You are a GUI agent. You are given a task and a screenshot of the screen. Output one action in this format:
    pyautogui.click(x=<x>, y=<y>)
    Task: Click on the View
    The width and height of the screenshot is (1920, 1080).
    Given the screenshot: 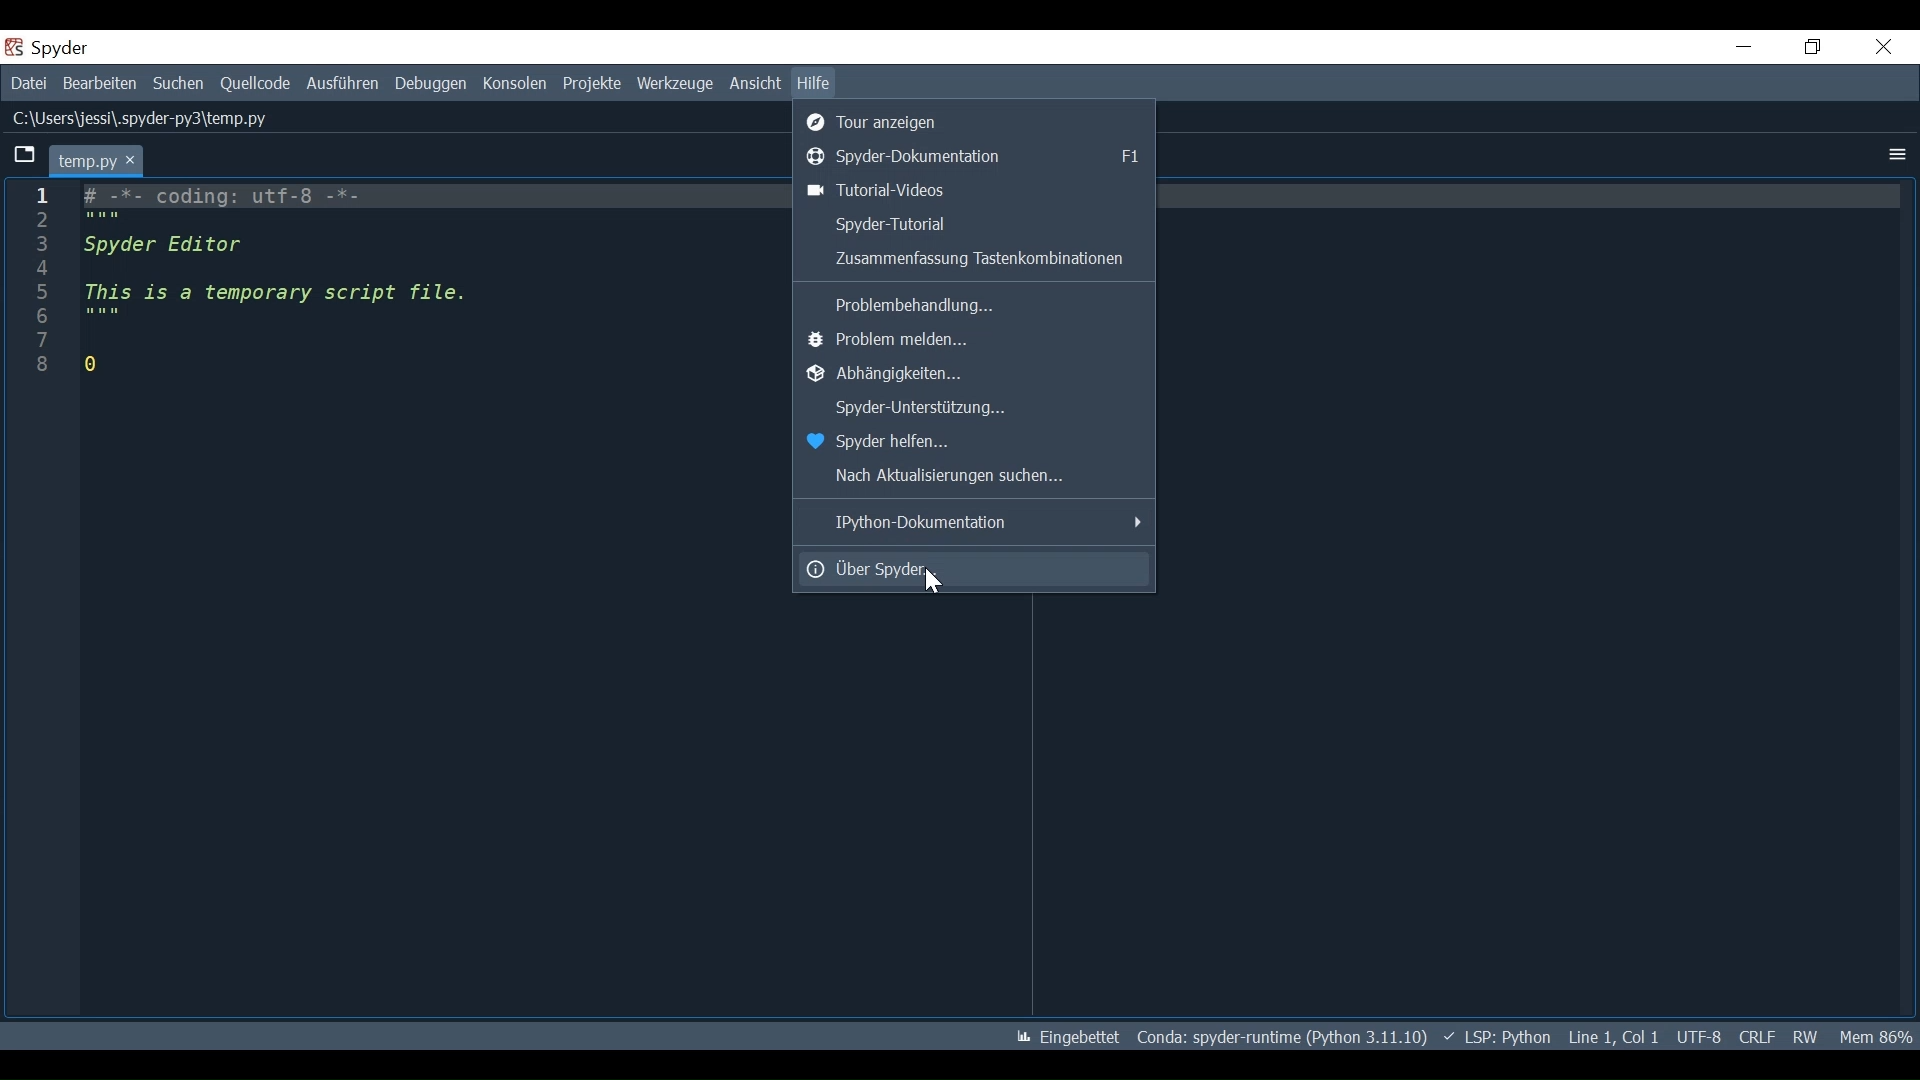 What is the action you would take?
    pyautogui.click(x=754, y=85)
    